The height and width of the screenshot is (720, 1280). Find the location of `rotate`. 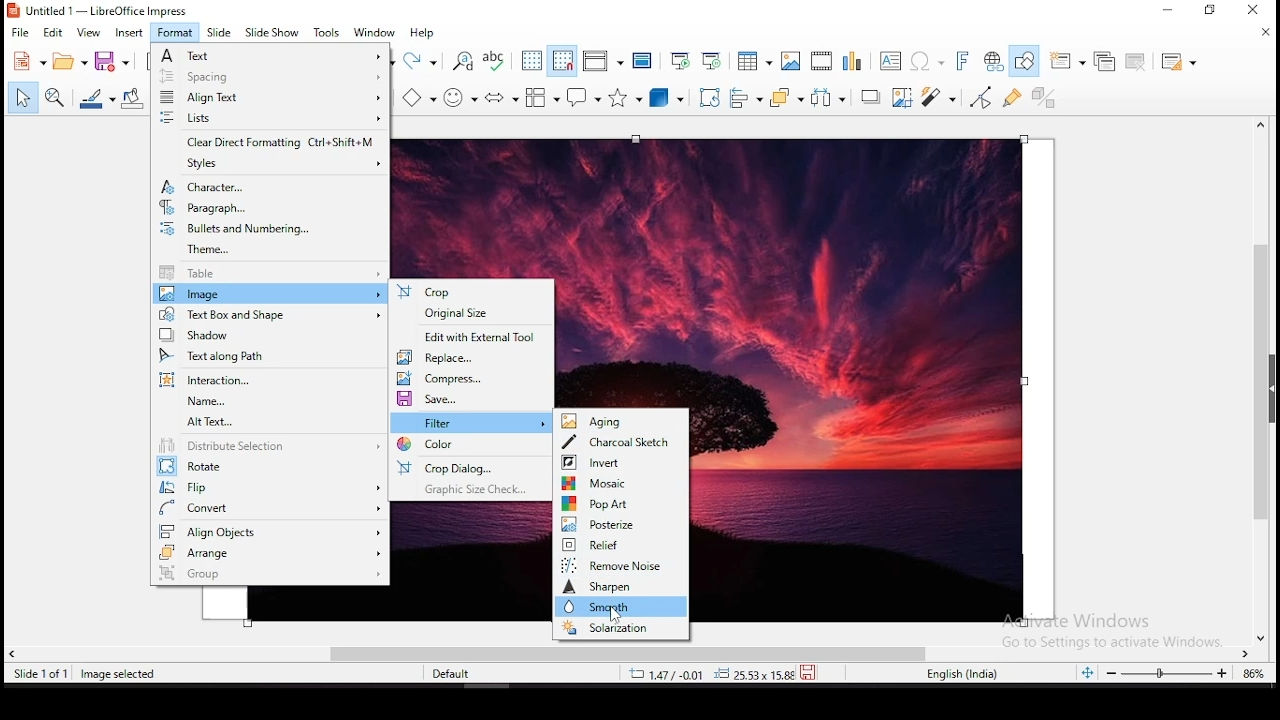

rotate is located at coordinates (272, 467).